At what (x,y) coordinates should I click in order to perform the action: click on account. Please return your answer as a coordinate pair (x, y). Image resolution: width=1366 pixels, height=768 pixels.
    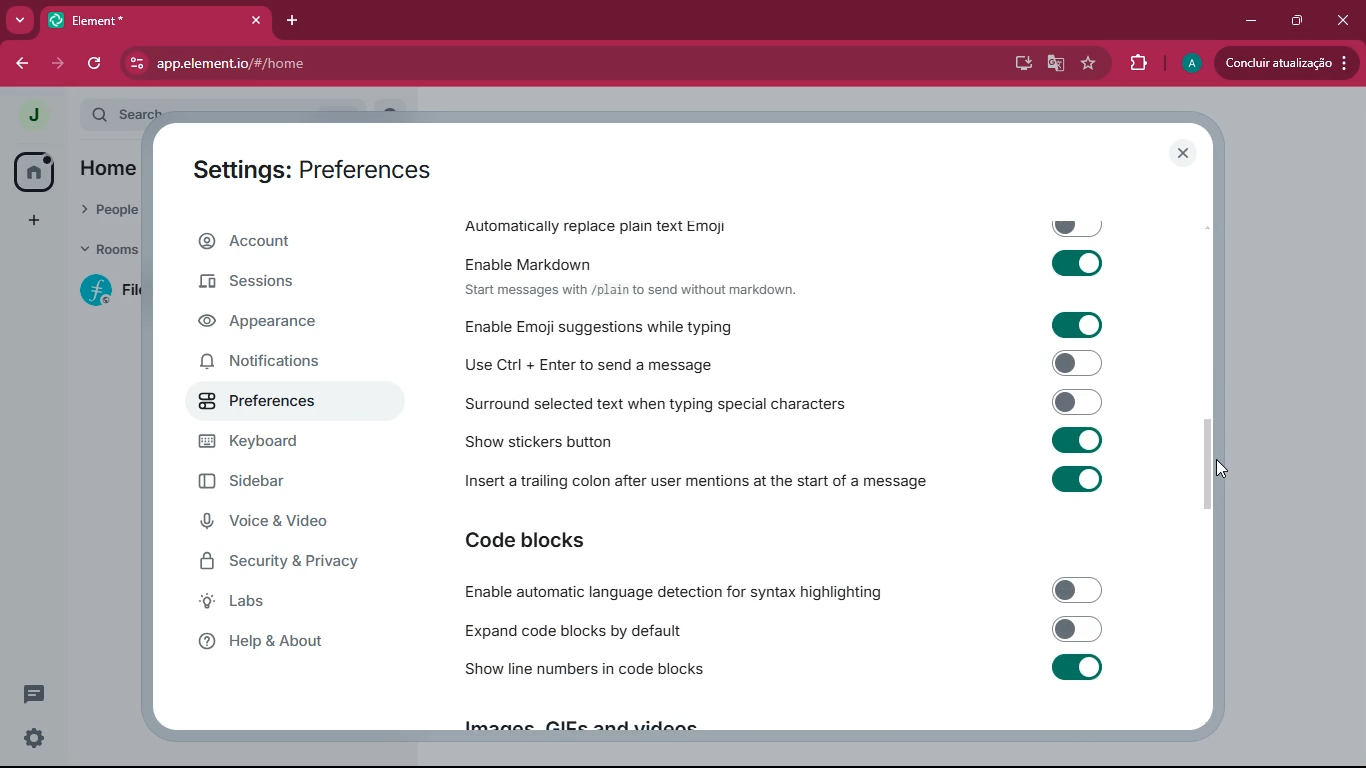
    Looking at the image, I should click on (299, 241).